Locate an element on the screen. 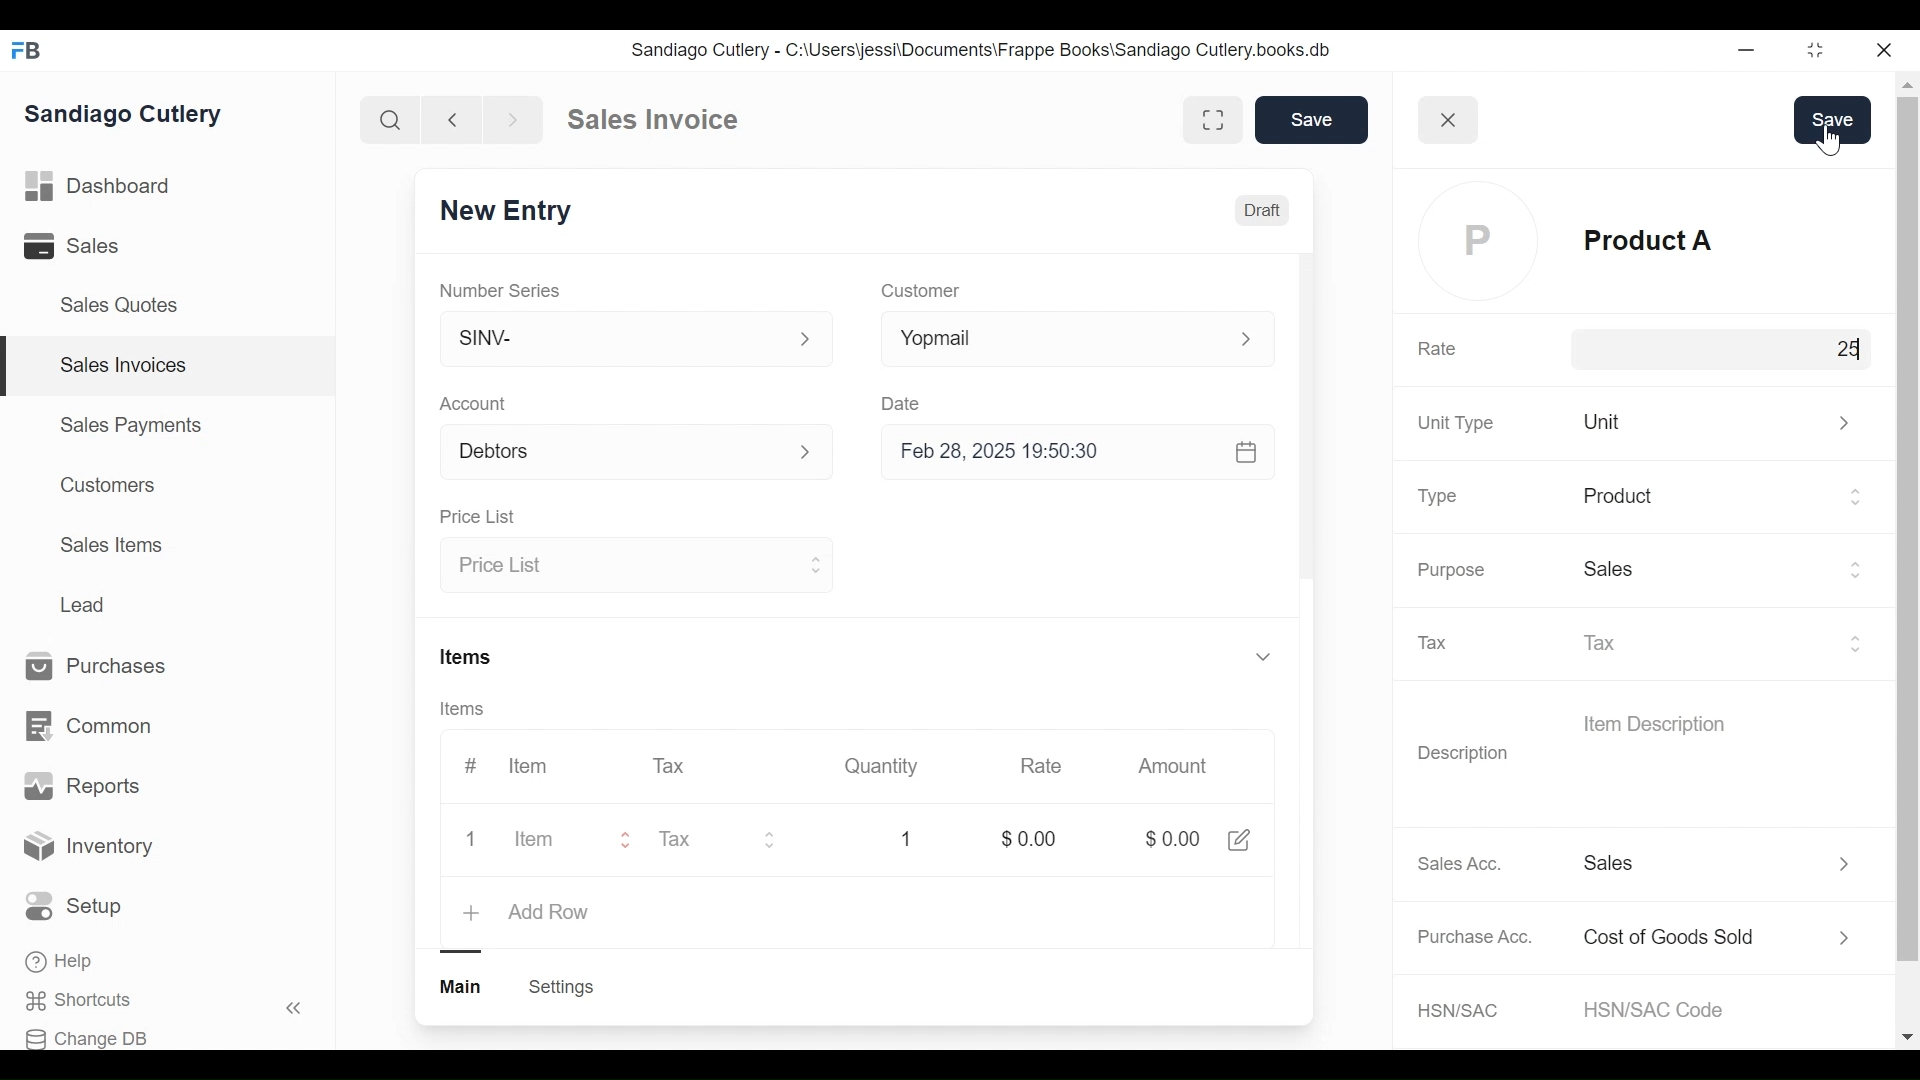 Image resolution: width=1920 pixels, height=1080 pixels. Date is located at coordinates (904, 401).